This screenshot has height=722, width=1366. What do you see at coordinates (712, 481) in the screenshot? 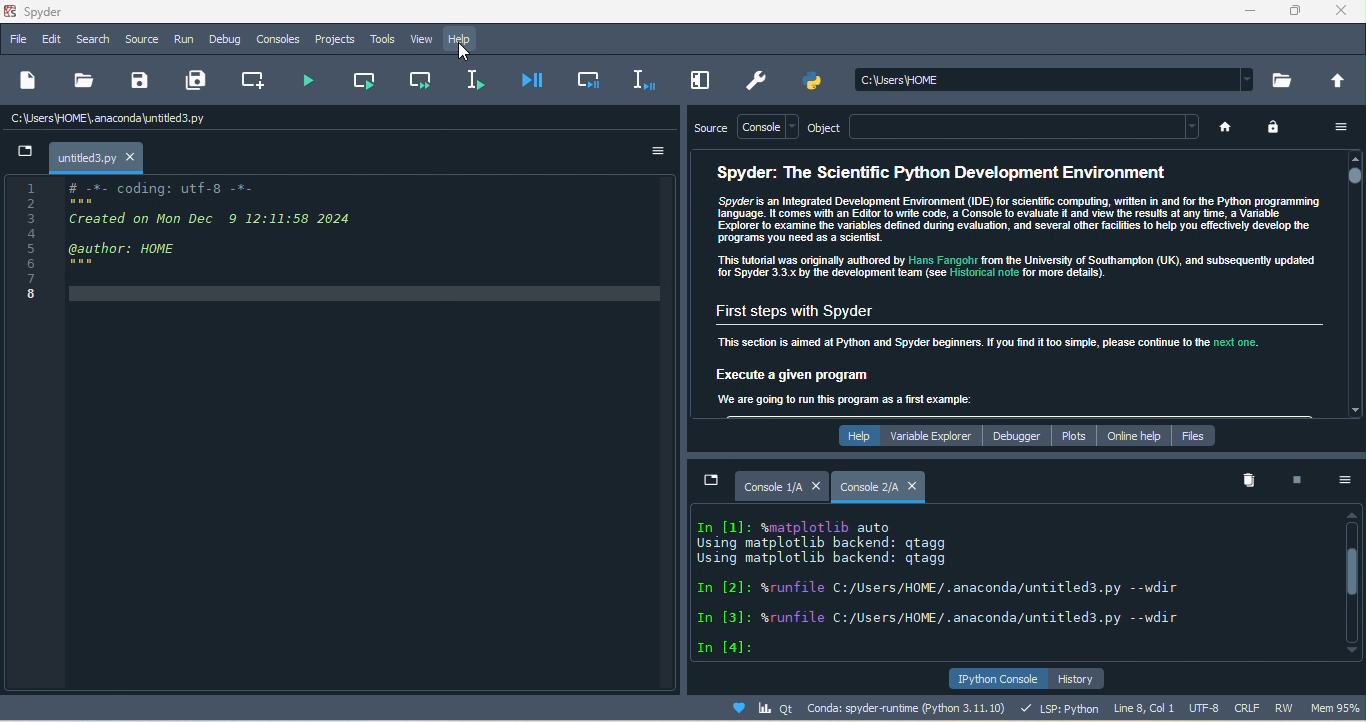
I see `minimize` at bounding box center [712, 481].